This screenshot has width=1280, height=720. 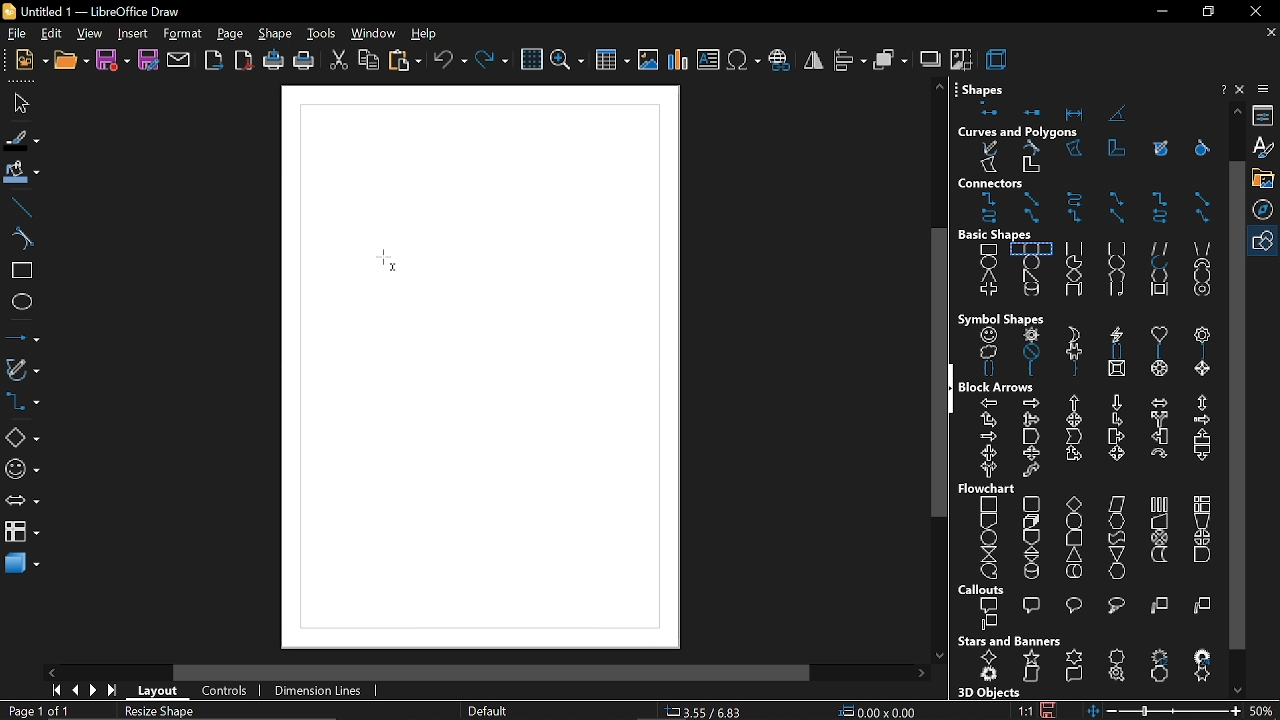 I want to click on scroll up, so click(x=939, y=86).